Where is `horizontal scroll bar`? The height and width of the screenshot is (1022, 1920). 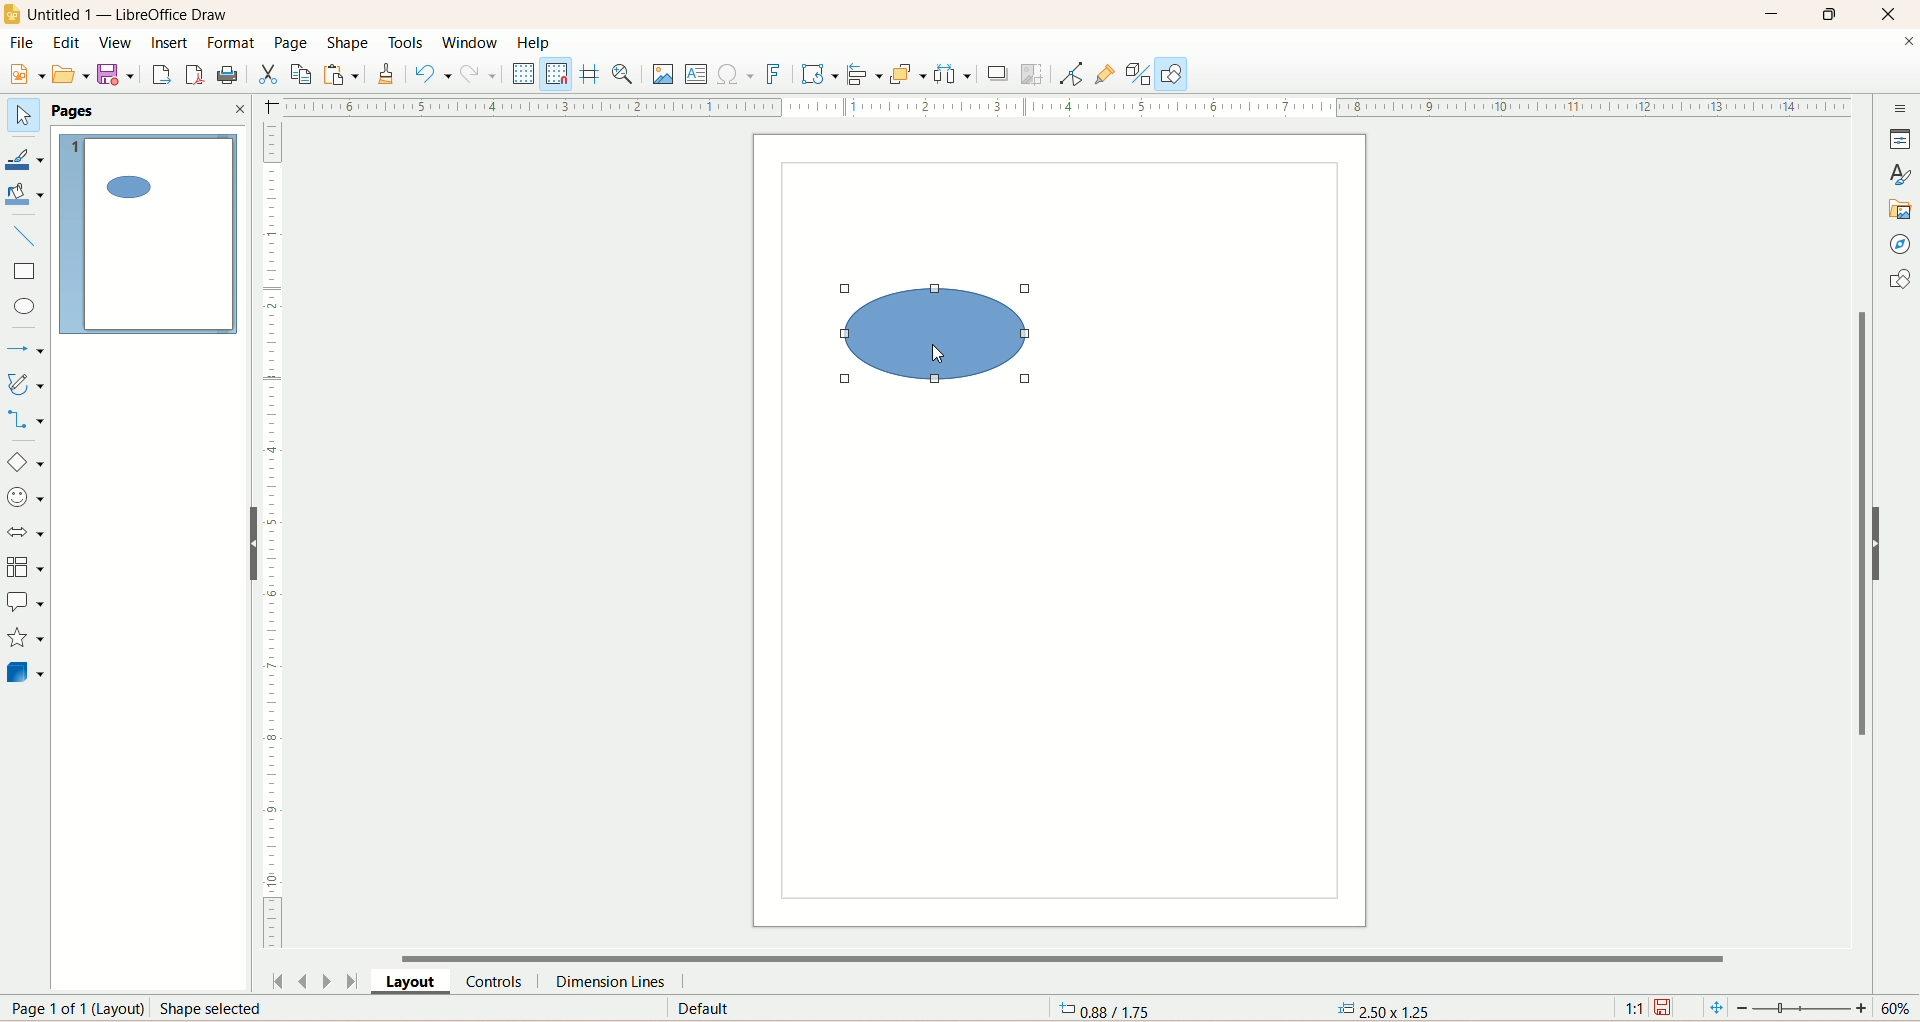
horizontal scroll bar is located at coordinates (1071, 954).